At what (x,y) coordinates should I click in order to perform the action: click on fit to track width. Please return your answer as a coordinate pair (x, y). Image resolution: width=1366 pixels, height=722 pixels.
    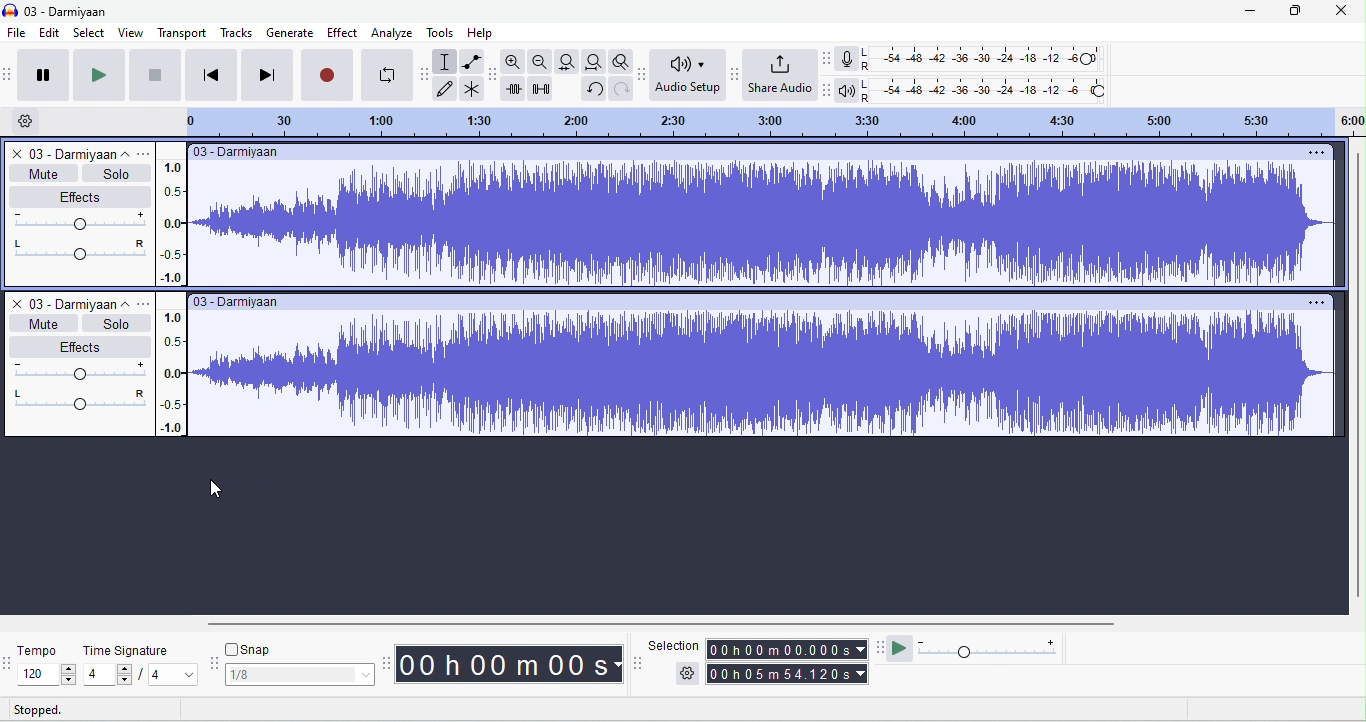
    Looking at the image, I should click on (567, 62).